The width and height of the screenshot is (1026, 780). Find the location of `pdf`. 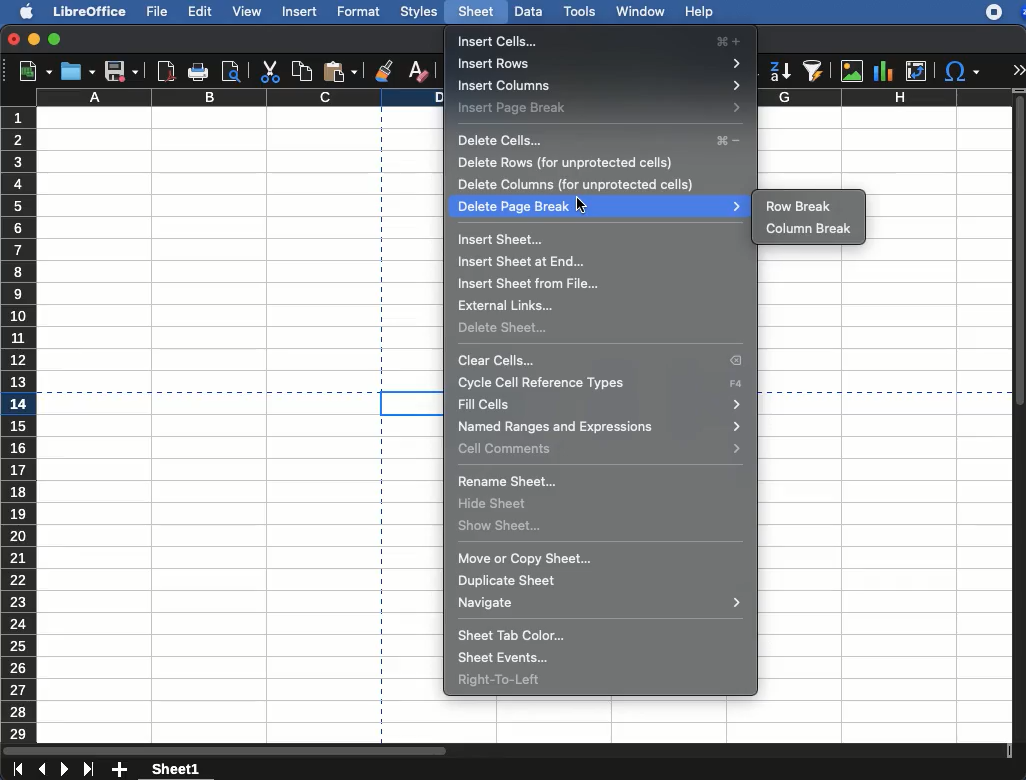

pdf is located at coordinates (166, 71).